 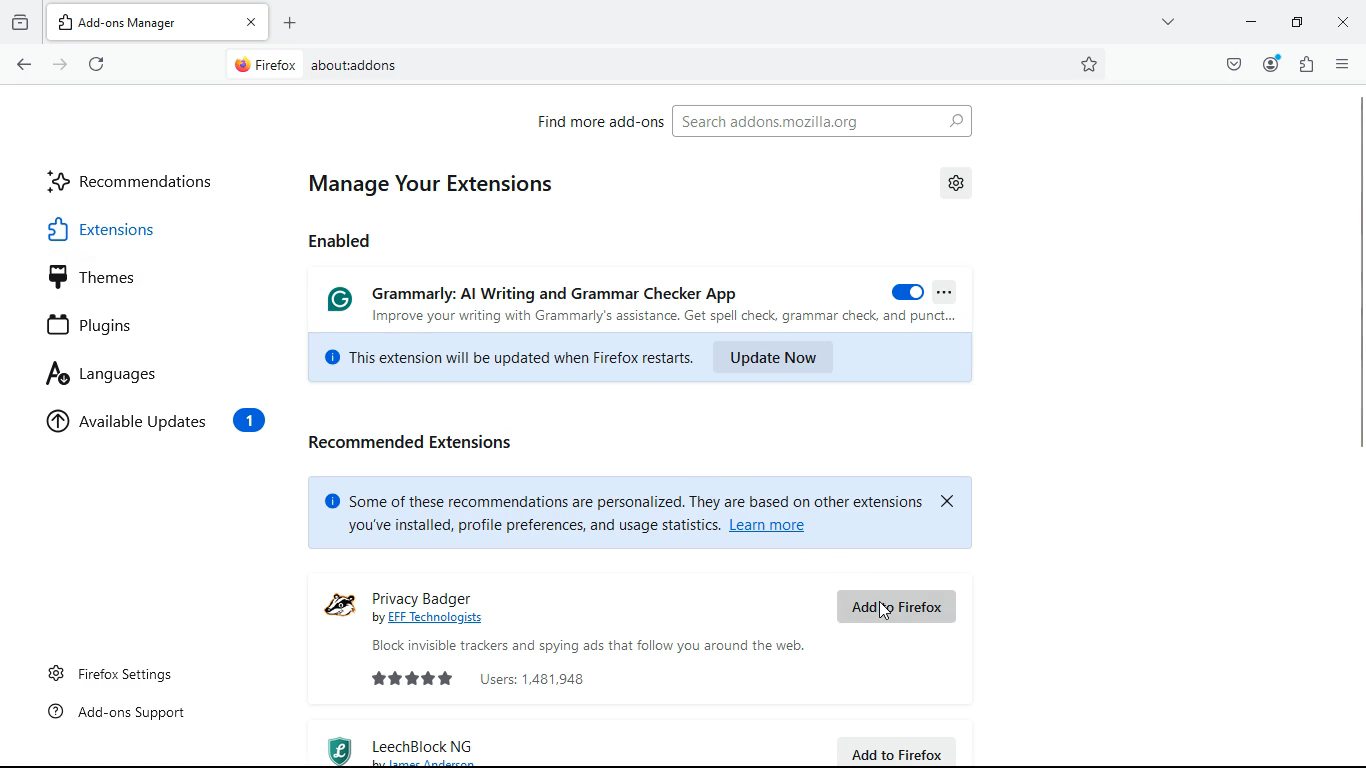 What do you see at coordinates (58, 66) in the screenshot?
I see `forward` at bounding box center [58, 66].